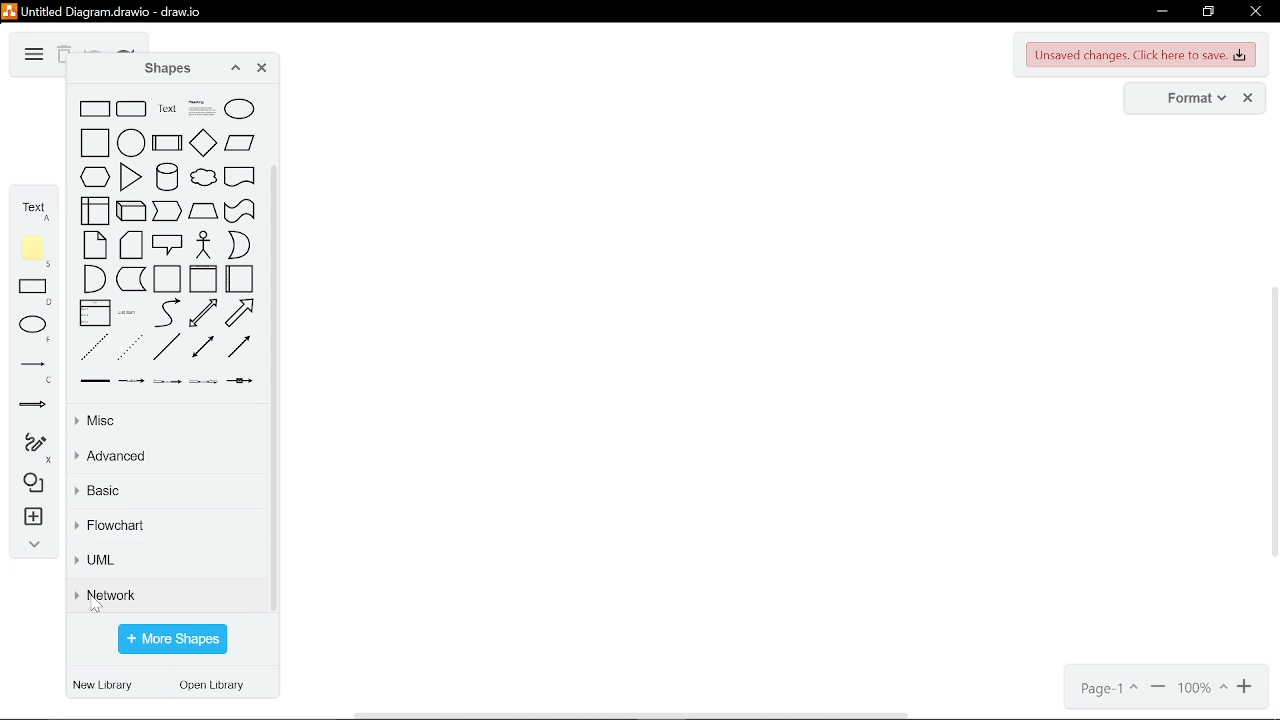 Image resolution: width=1280 pixels, height=720 pixels. Describe the element at coordinates (239, 313) in the screenshot. I see `arrow` at that location.